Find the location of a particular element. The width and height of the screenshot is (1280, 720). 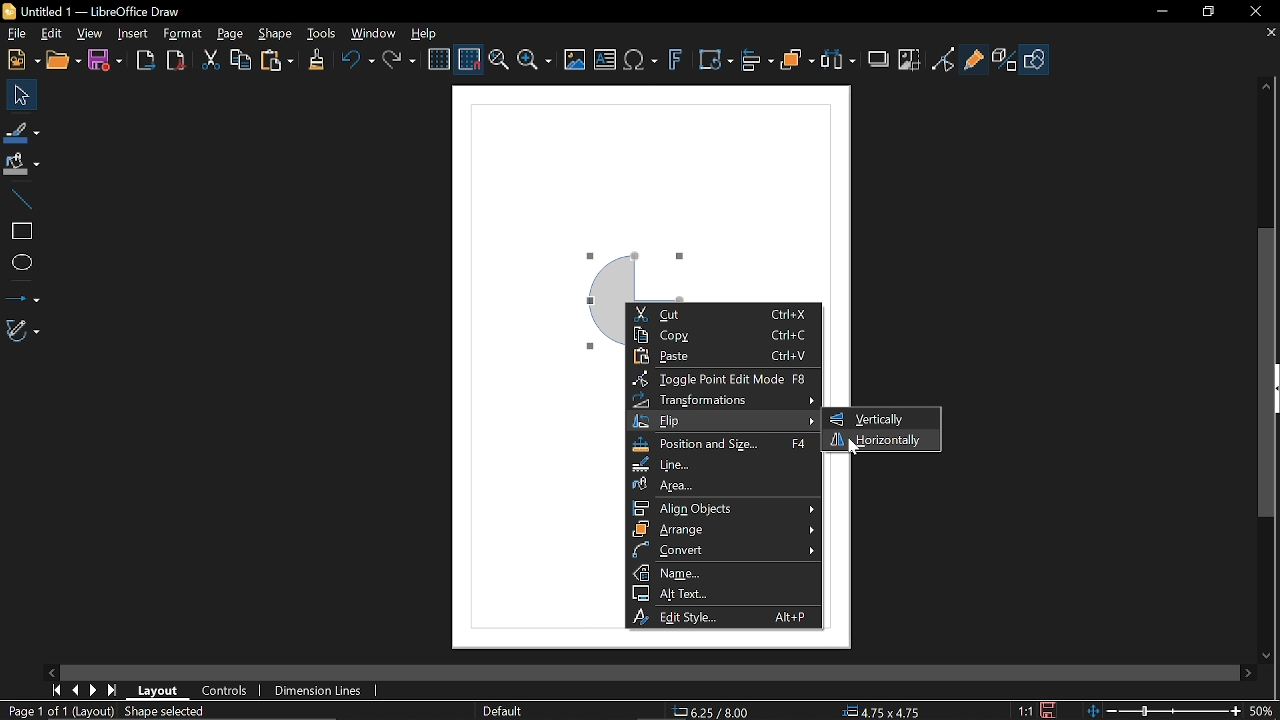

Move down is located at coordinates (1271, 656).